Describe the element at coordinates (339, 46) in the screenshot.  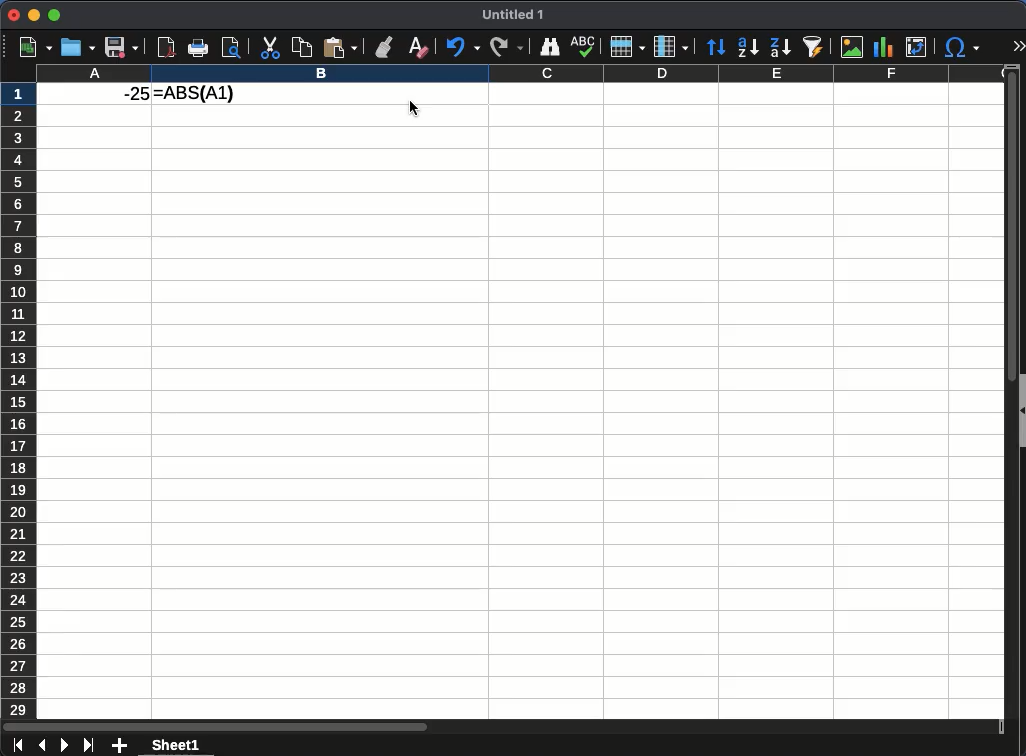
I see `paste` at that location.